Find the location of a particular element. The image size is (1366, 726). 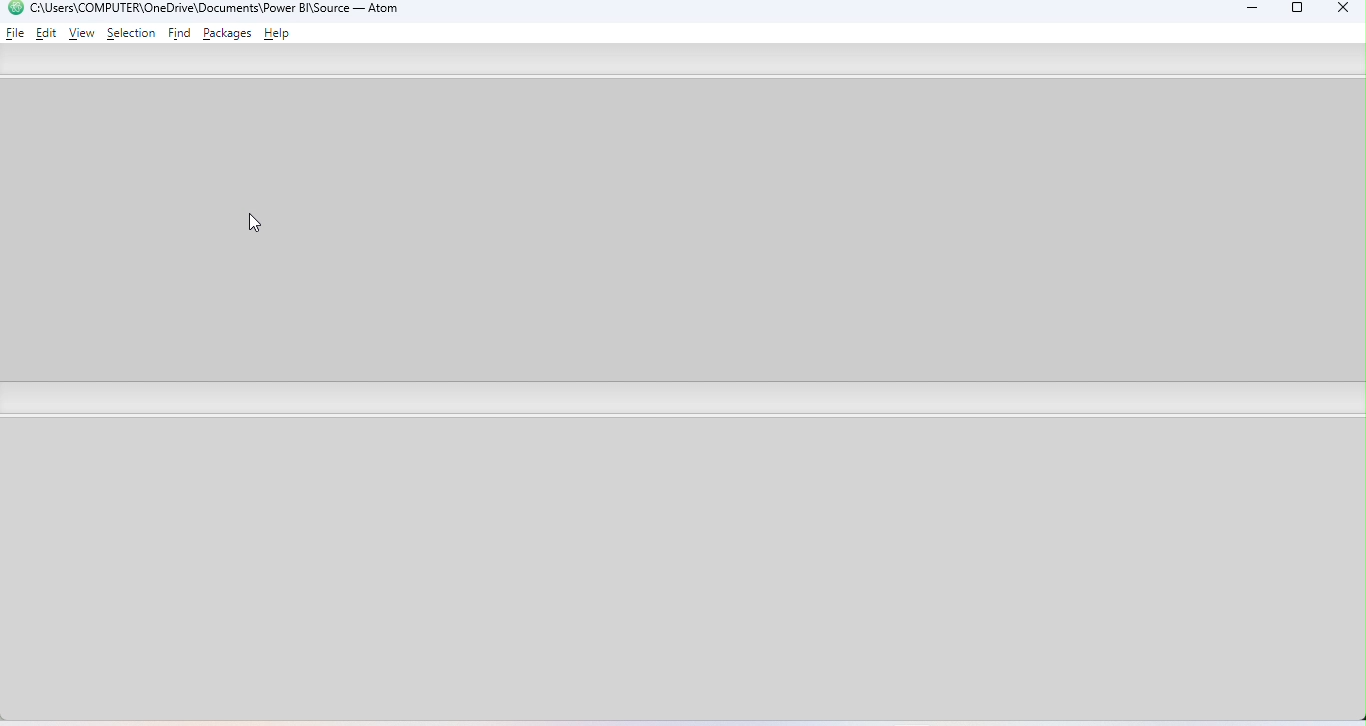

Pane 1 is located at coordinates (681, 232).